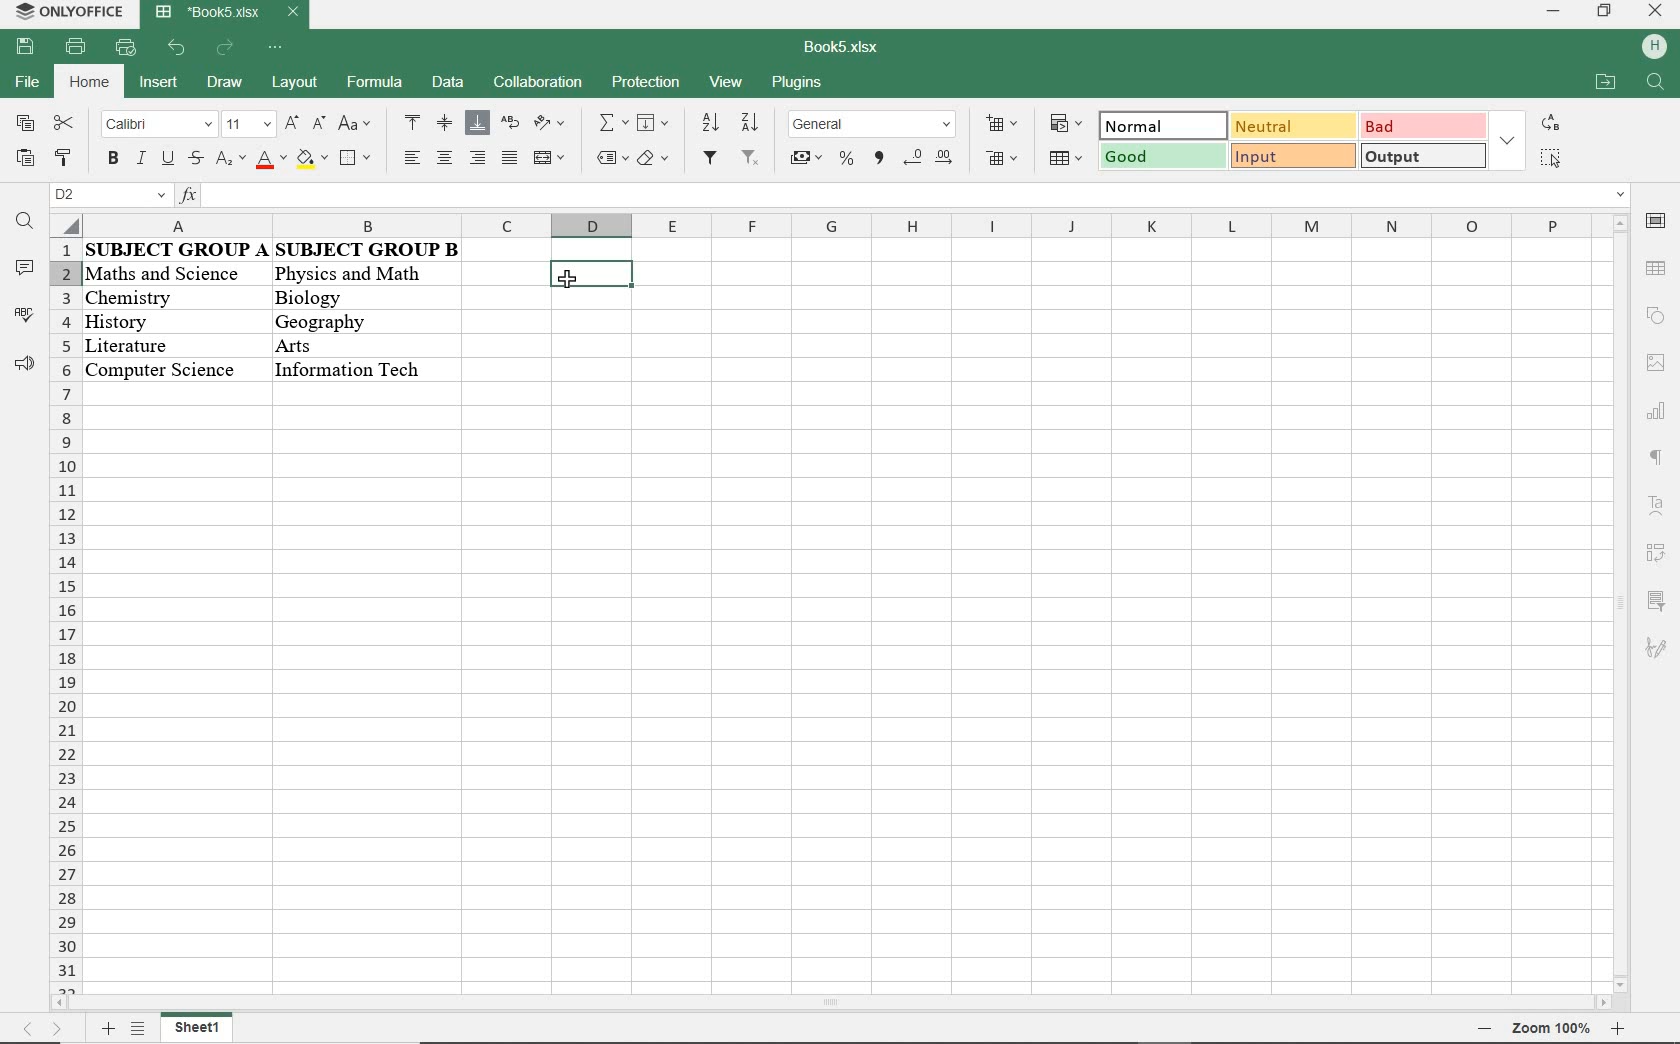  Describe the element at coordinates (224, 82) in the screenshot. I see `draw` at that location.